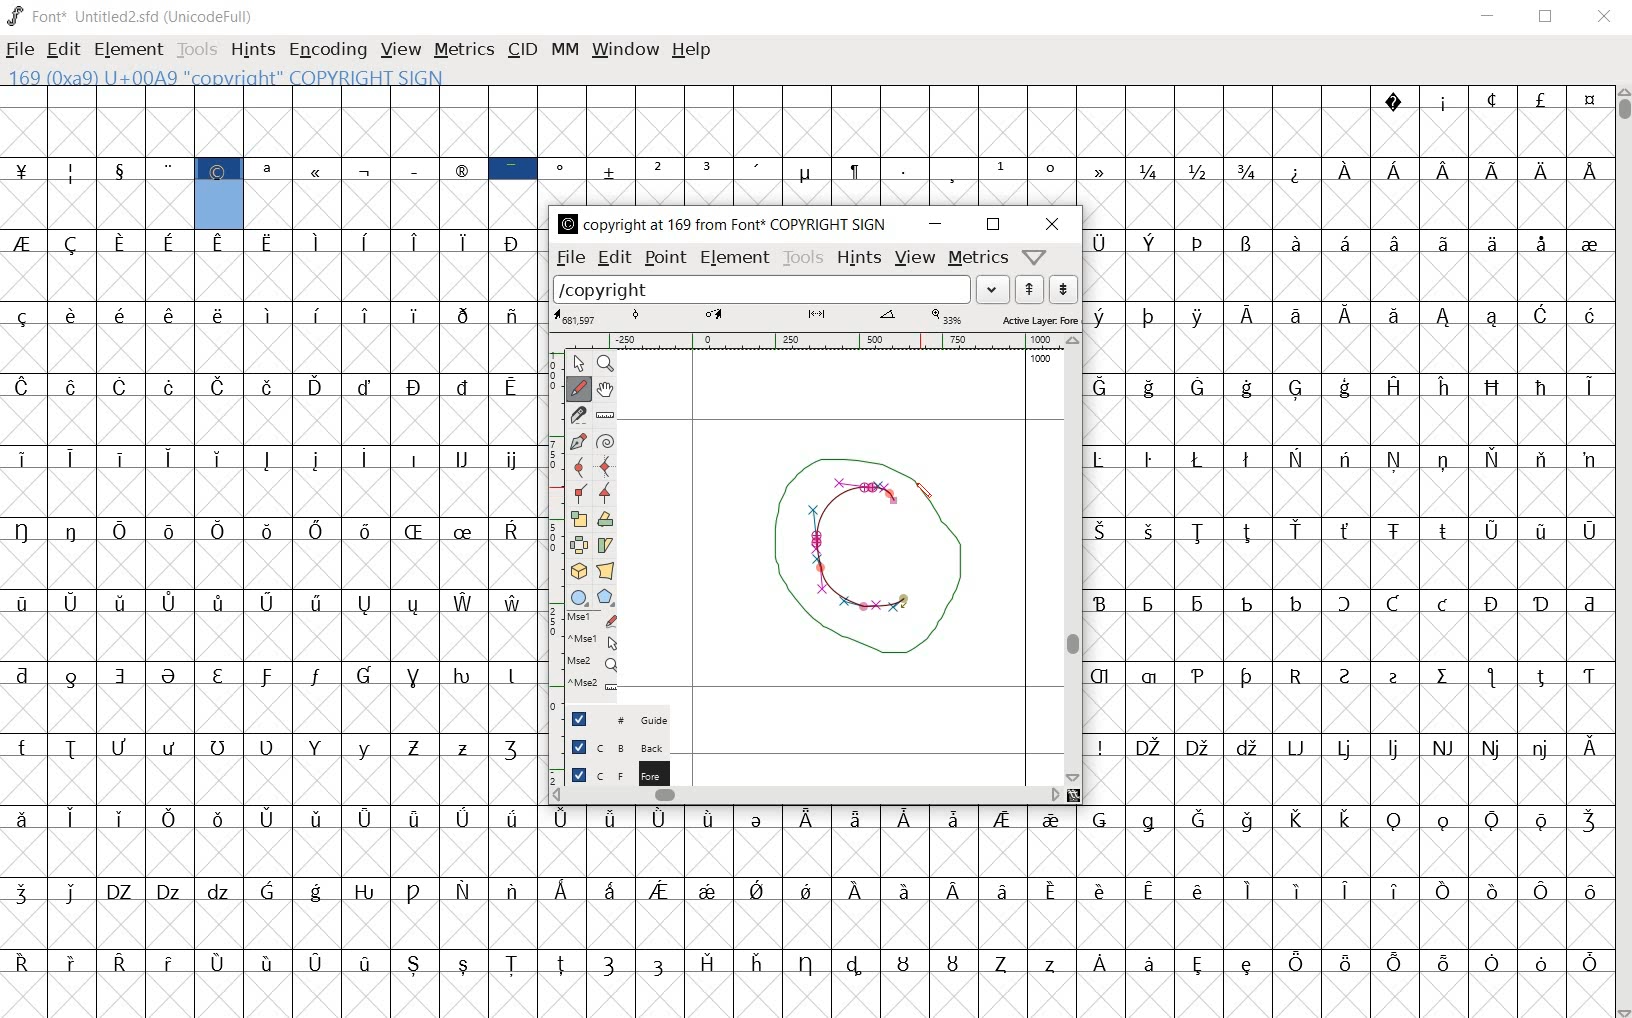 This screenshot has height=1018, width=1632. I want to click on pencil tool/CURSOR LOCATION, so click(925, 498).